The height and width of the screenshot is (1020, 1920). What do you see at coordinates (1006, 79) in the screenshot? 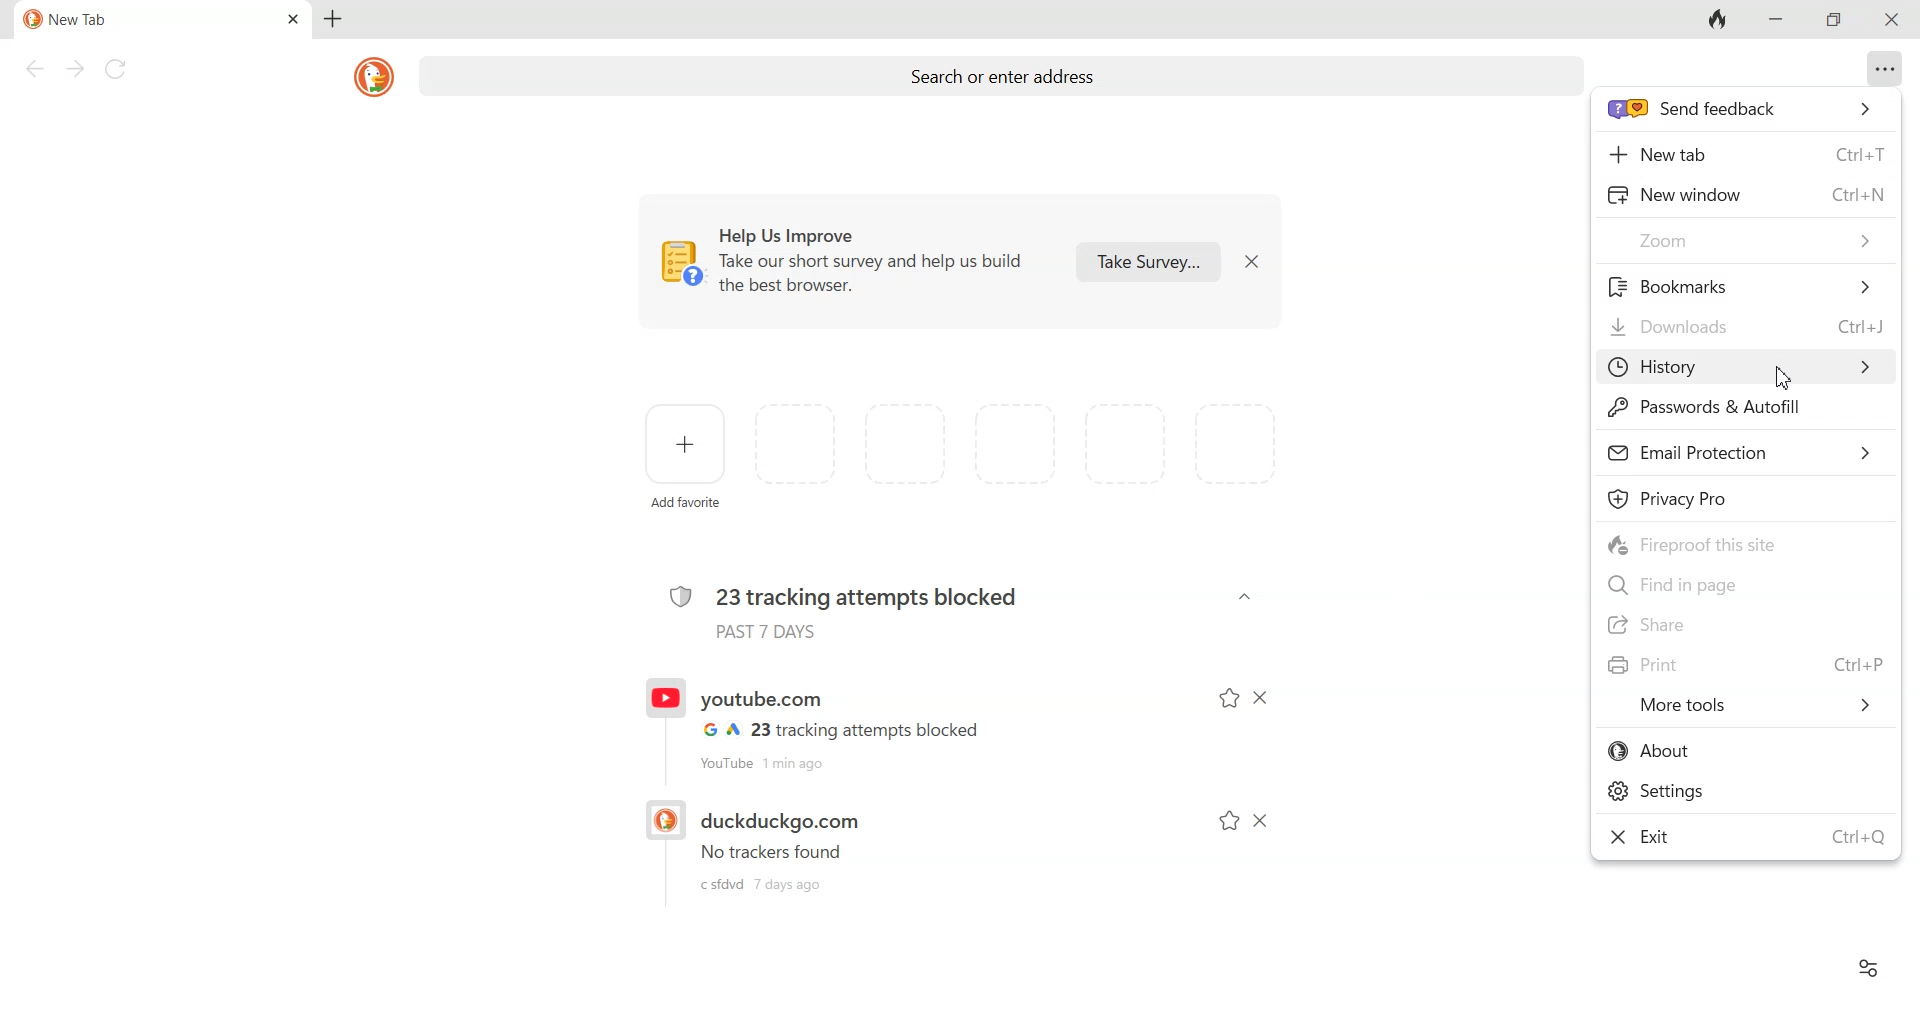
I see `Search or enter address` at bounding box center [1006, 79].